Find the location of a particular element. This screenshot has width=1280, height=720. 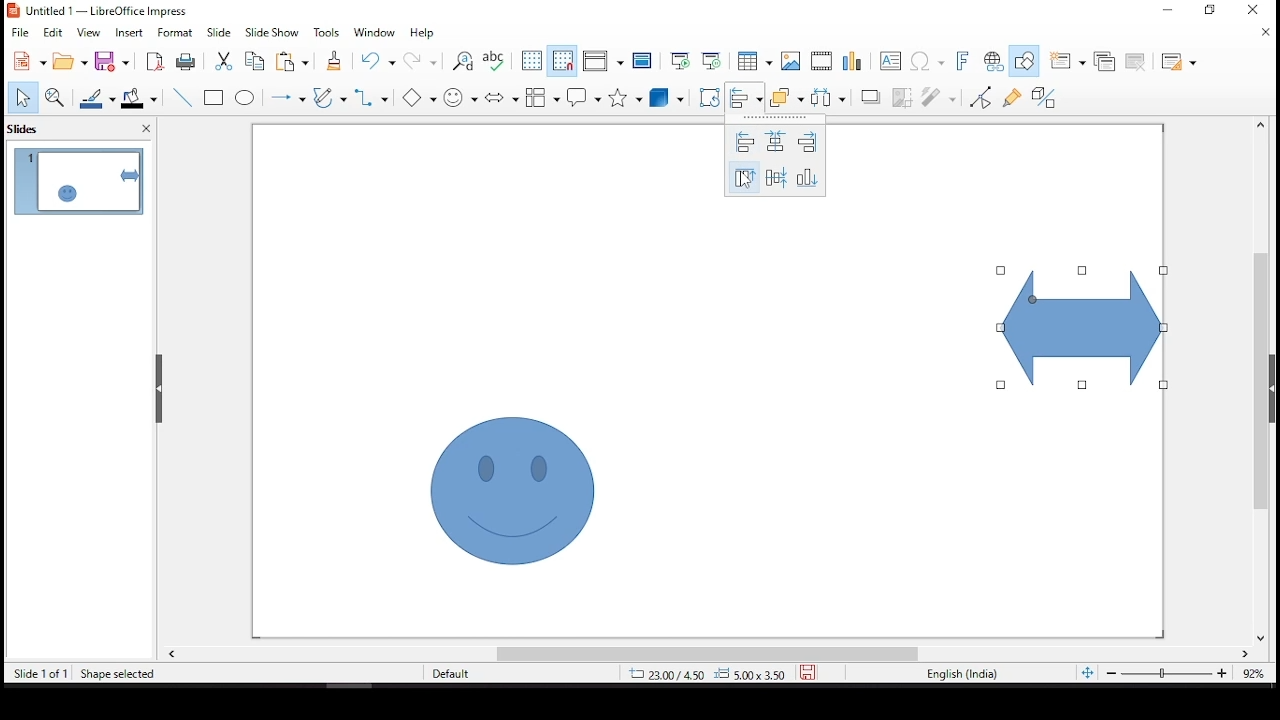

window is located at coordinates (378, 33).